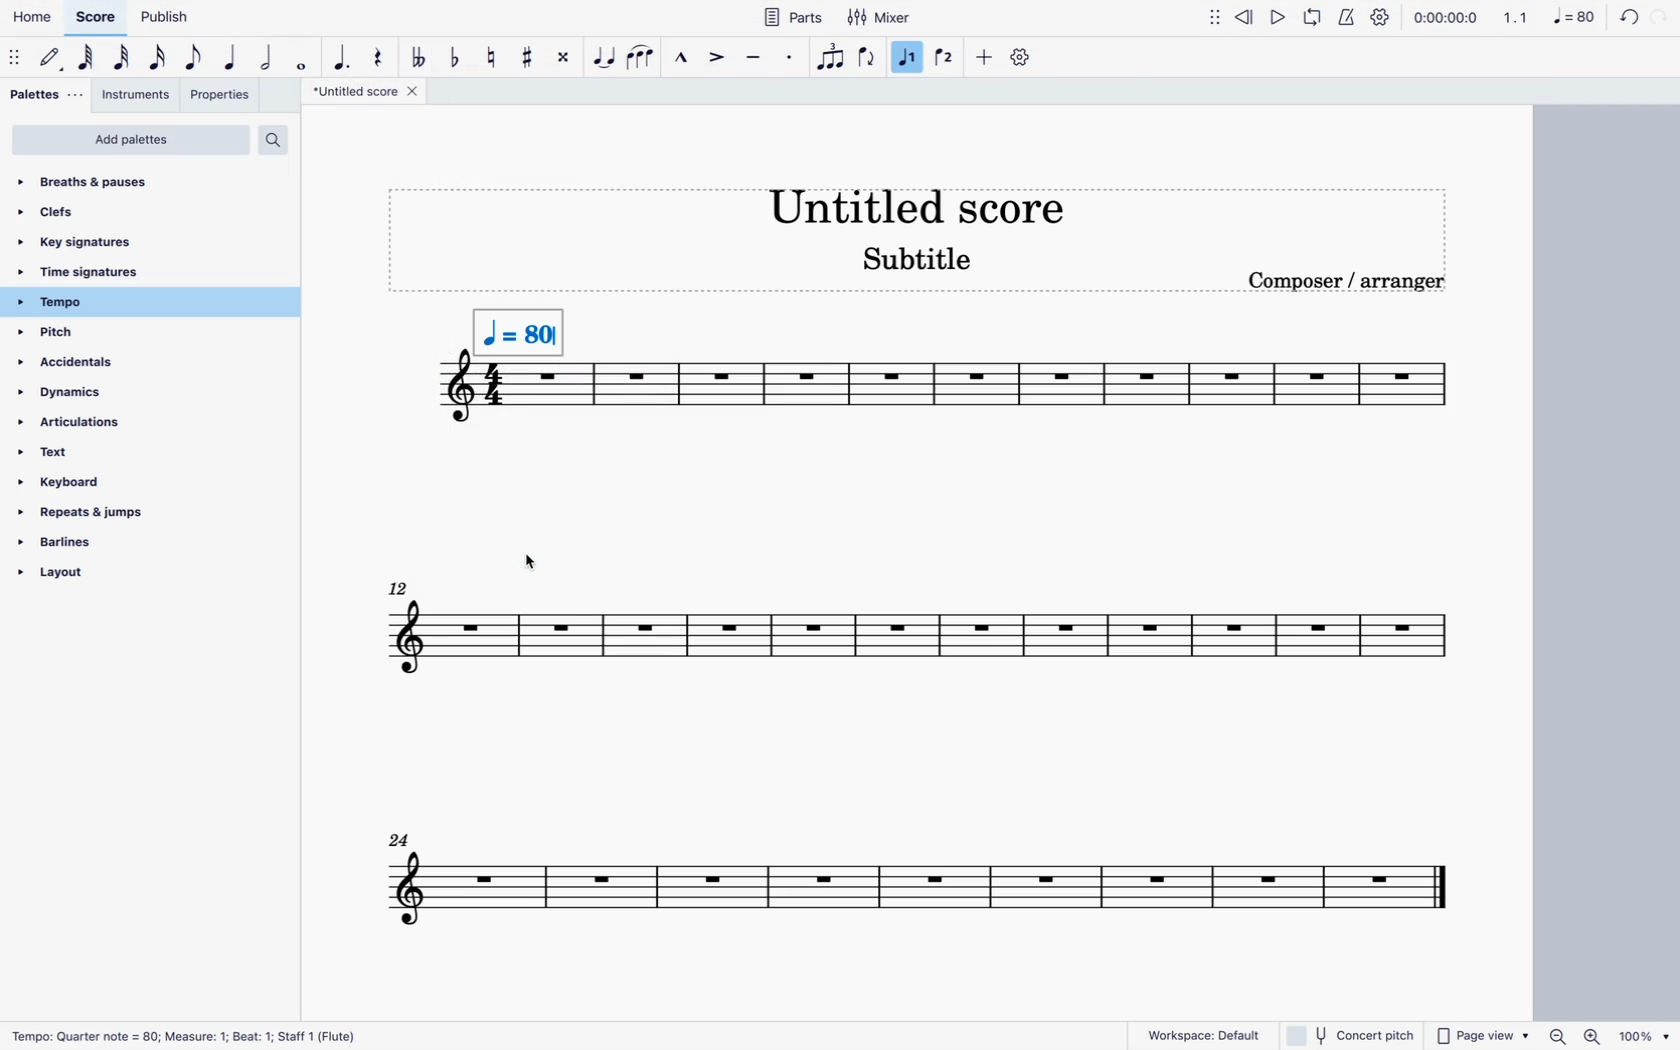  What do you see at coordinates (920, 205) in the screenshot?
I see `score title` at bounding box center [920, 205].